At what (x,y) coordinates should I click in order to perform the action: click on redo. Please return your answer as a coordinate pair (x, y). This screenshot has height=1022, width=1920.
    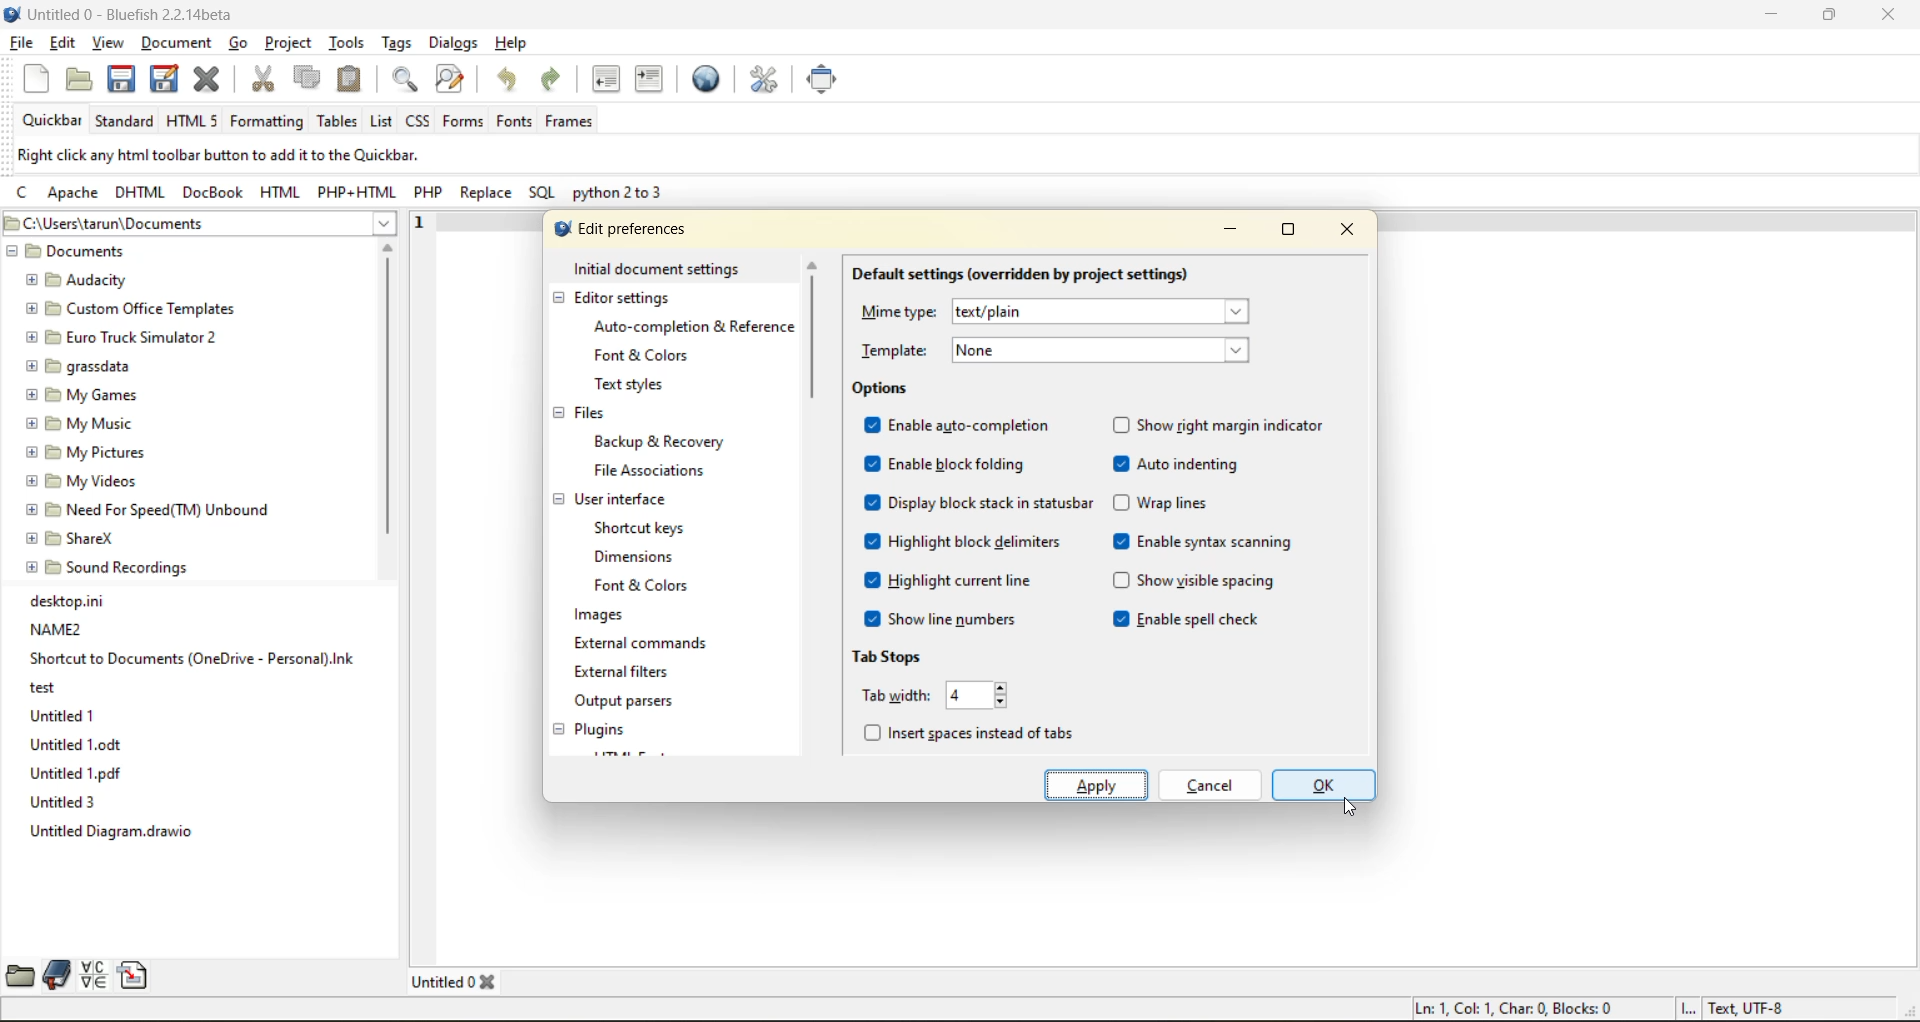
    Looking at the image, I should click on (556, 81).